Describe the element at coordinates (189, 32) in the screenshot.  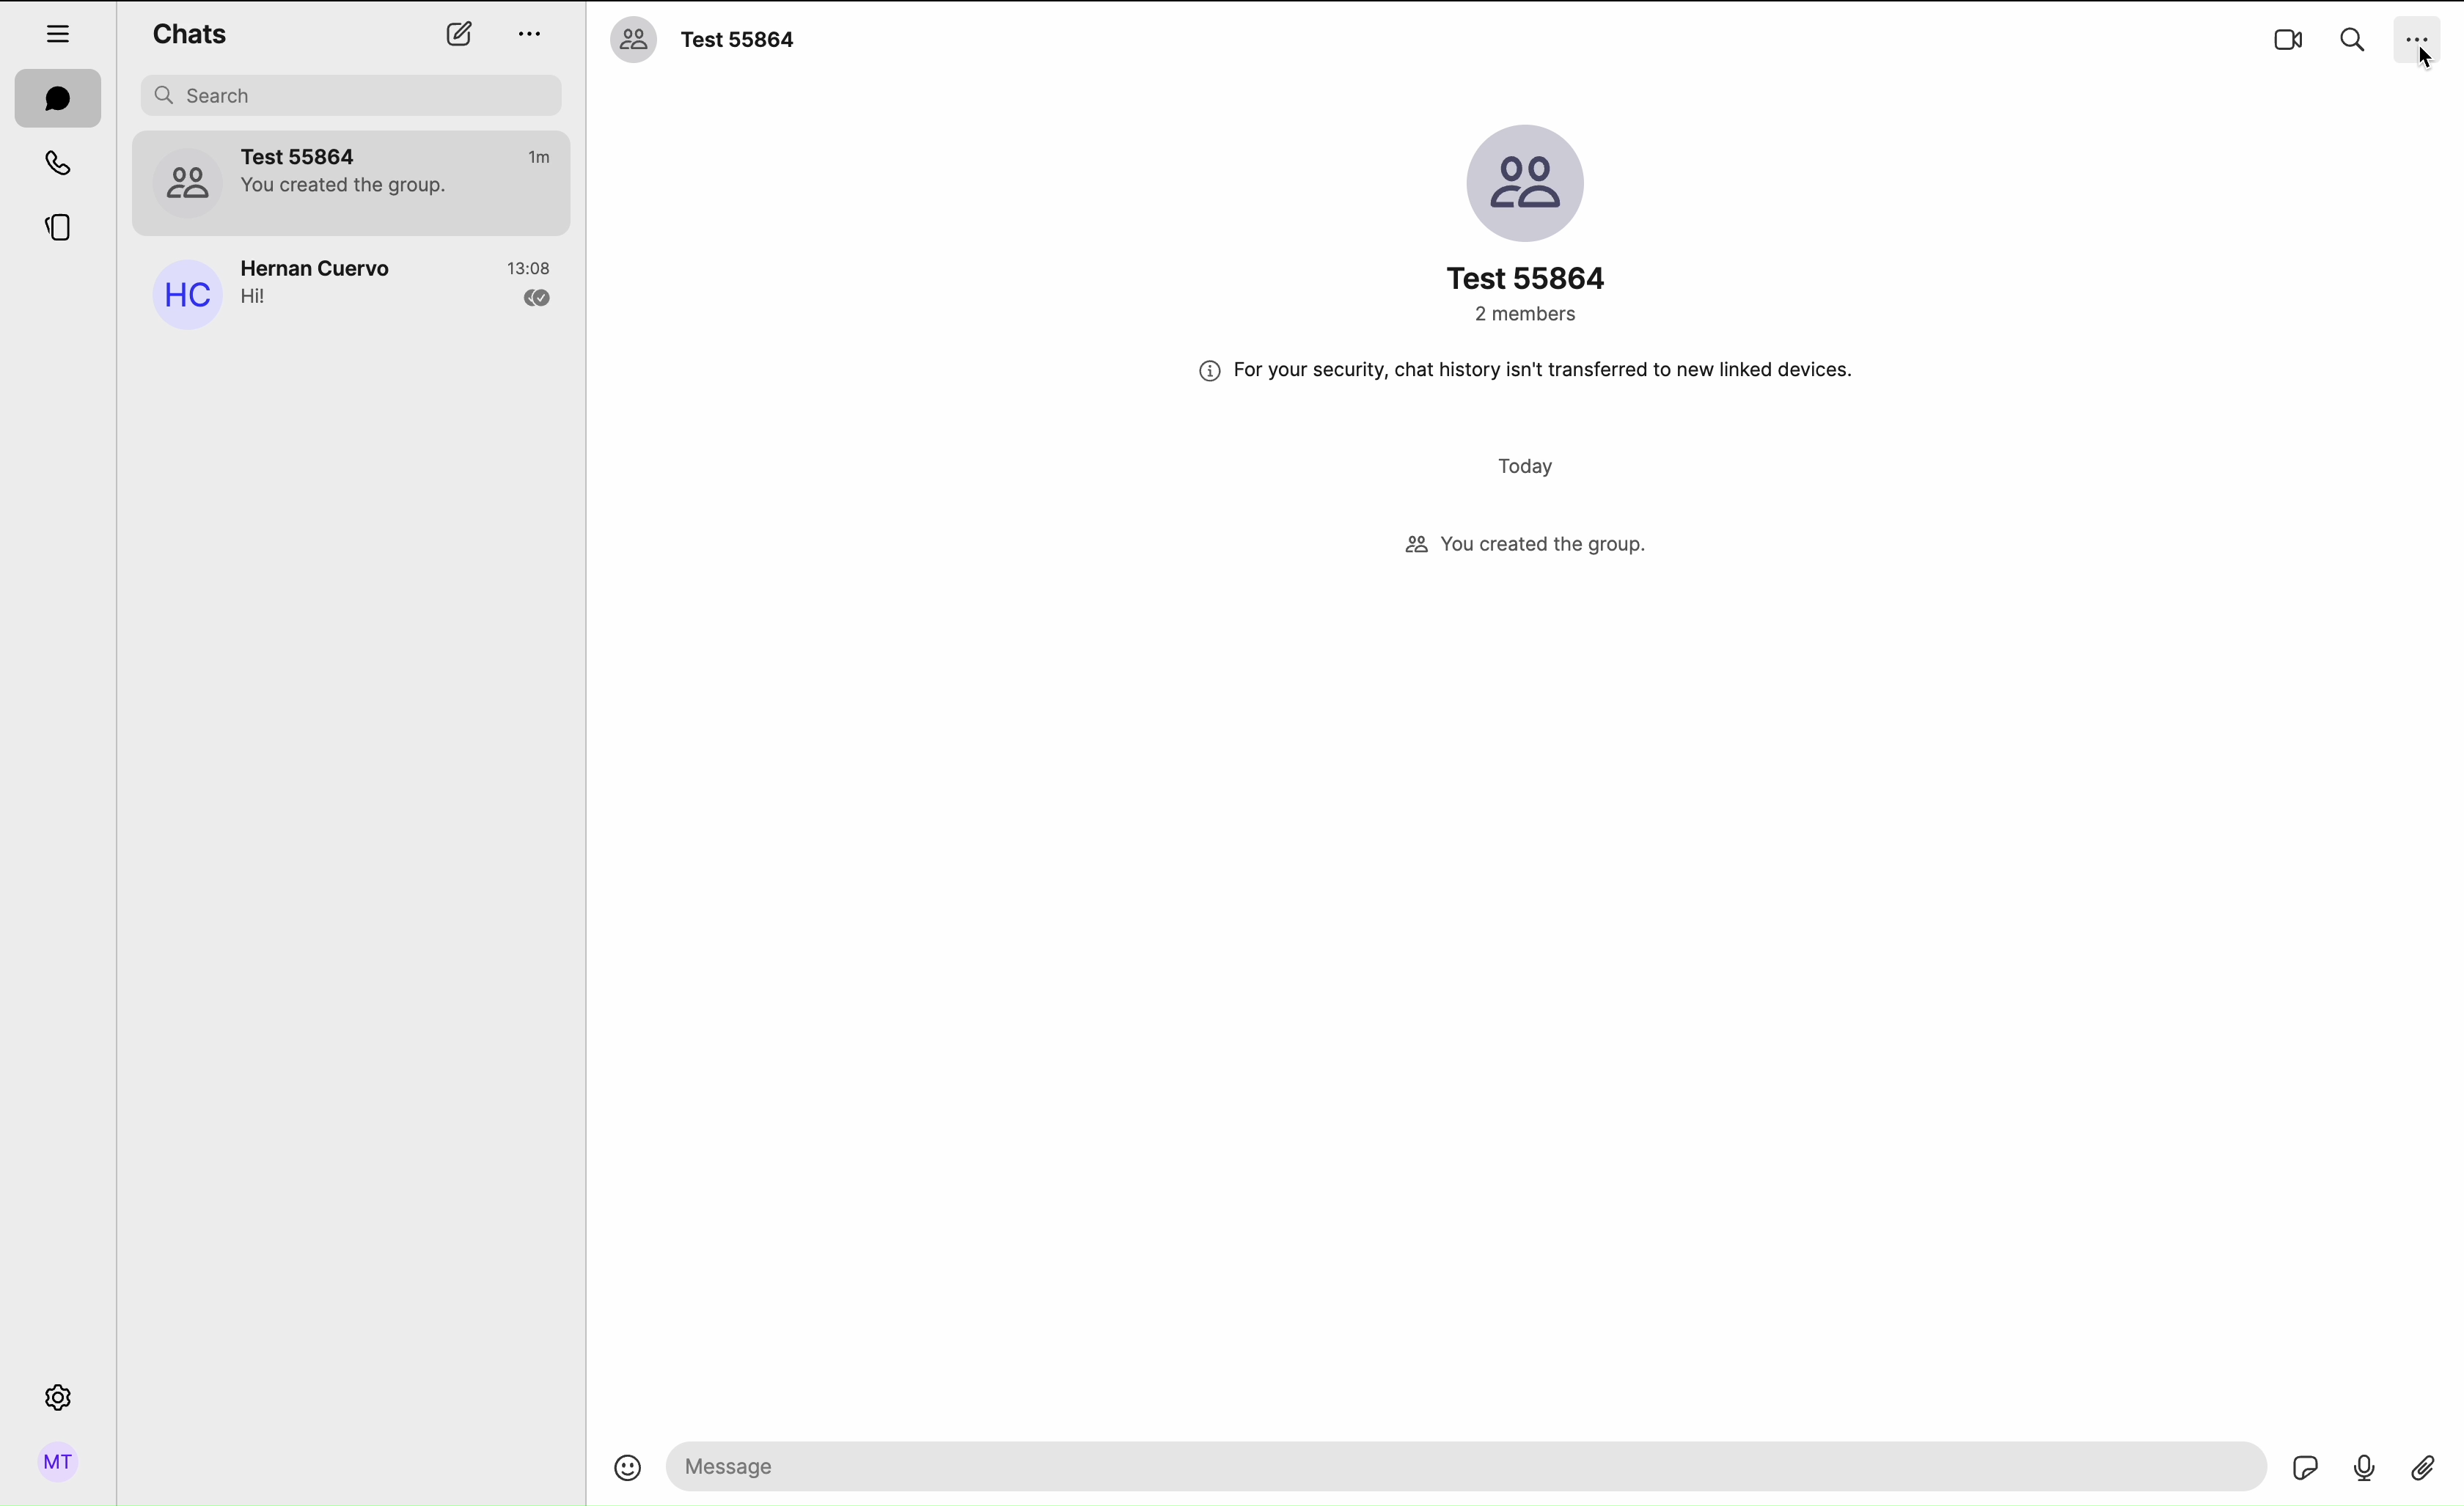
I see `chats` at that location.